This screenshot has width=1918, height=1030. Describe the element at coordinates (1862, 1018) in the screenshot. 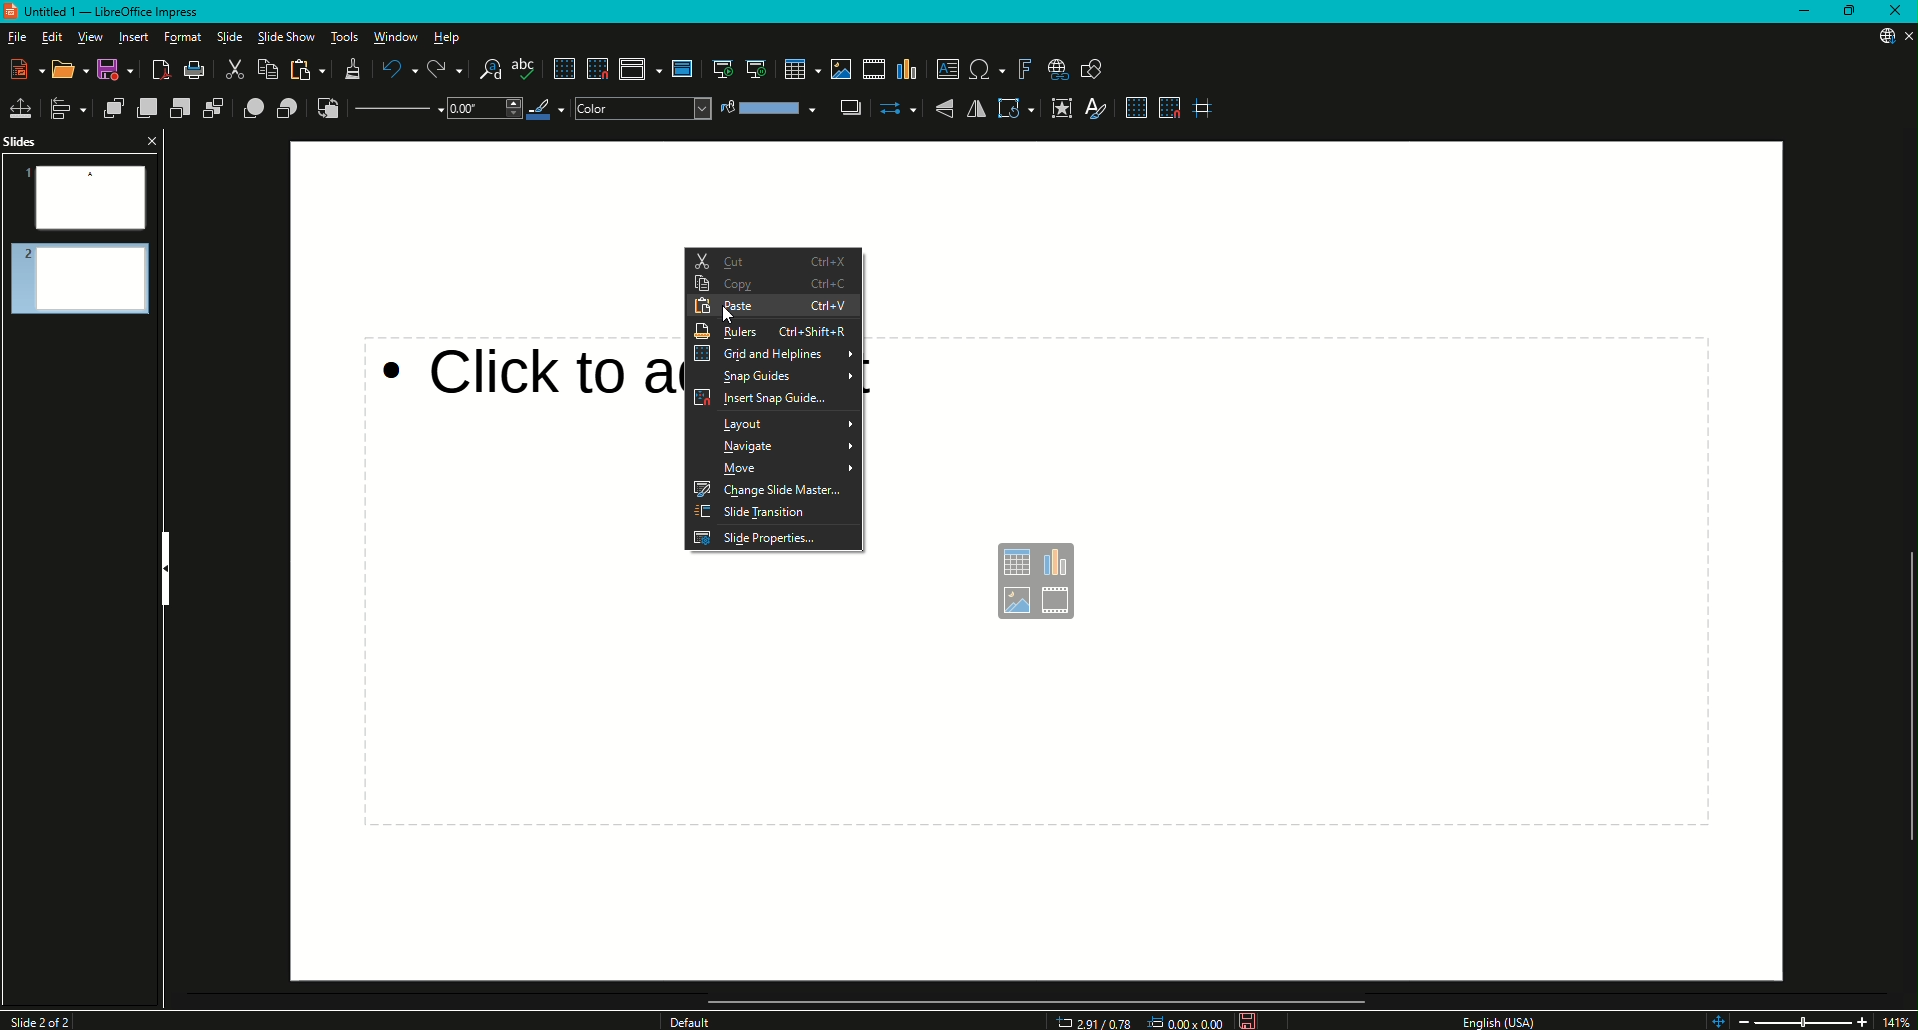

I see `Zoom In` at that location.